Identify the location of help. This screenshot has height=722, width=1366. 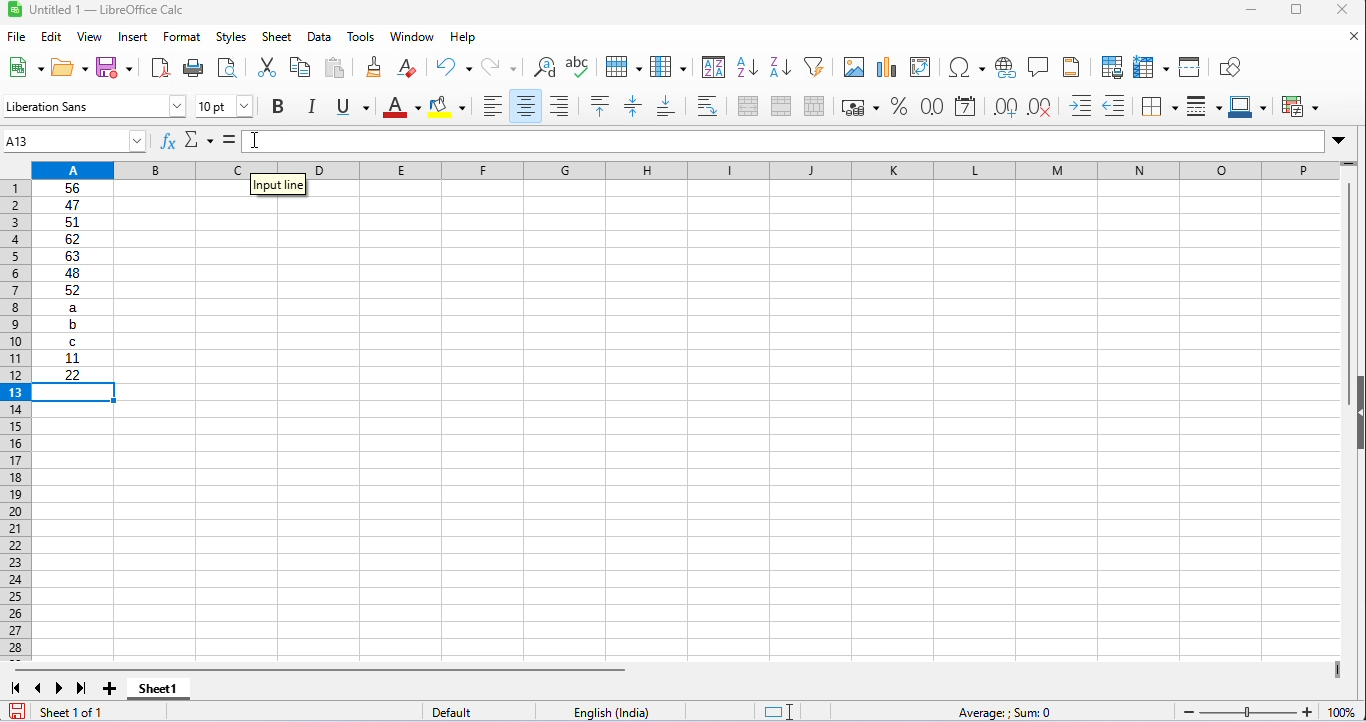
(462, 38).